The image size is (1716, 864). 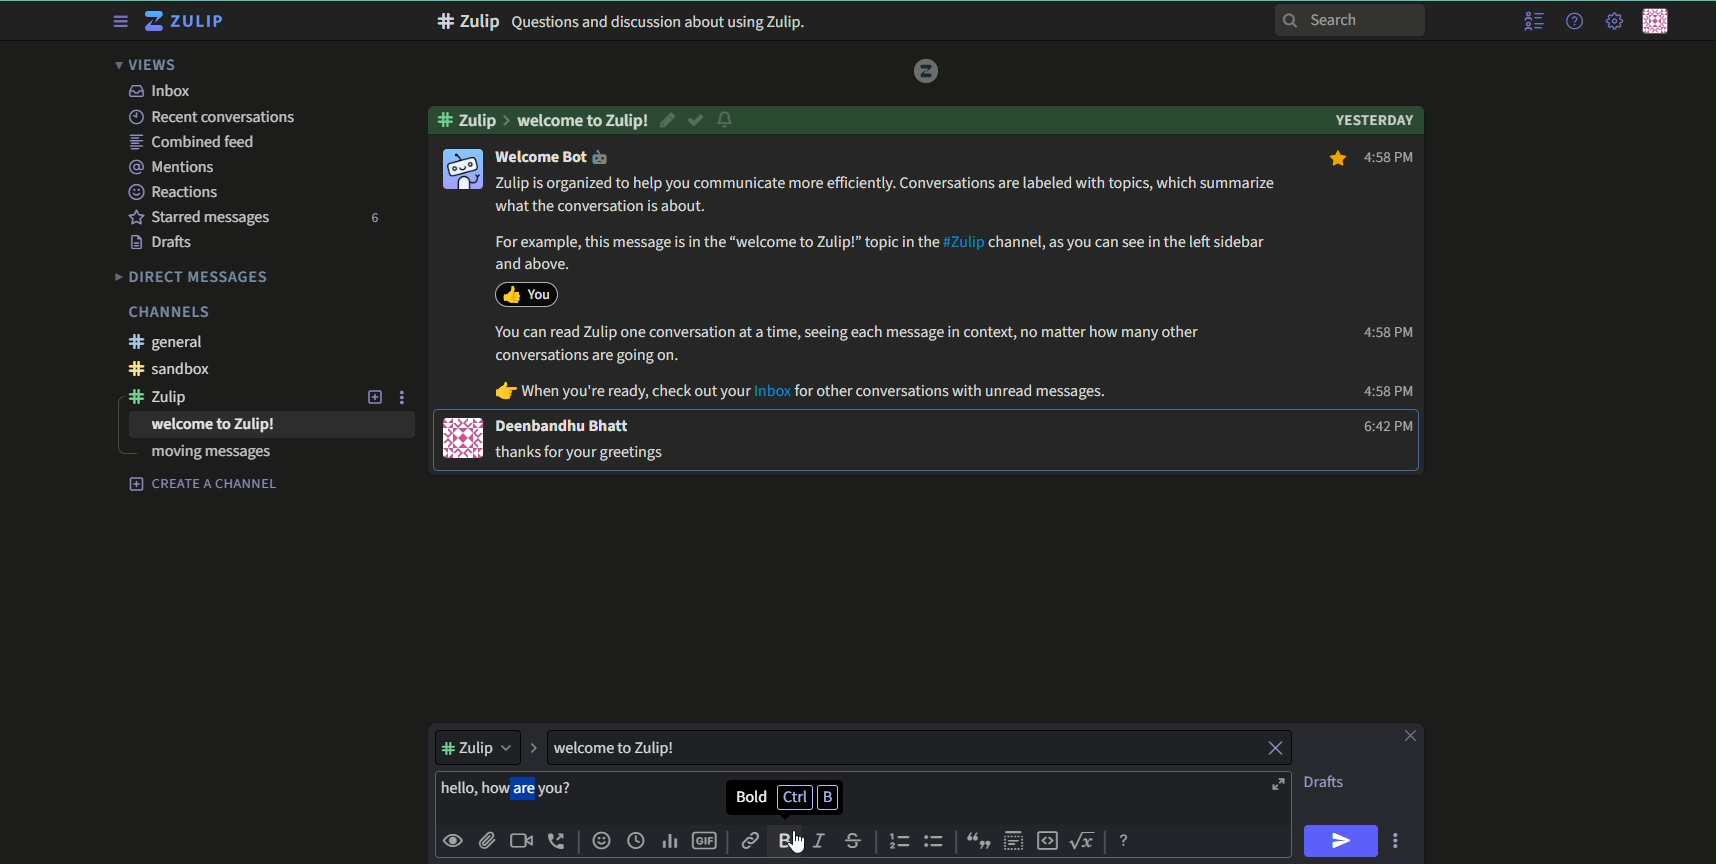 I want to click on personal menu, so click(x=1659, y=23).